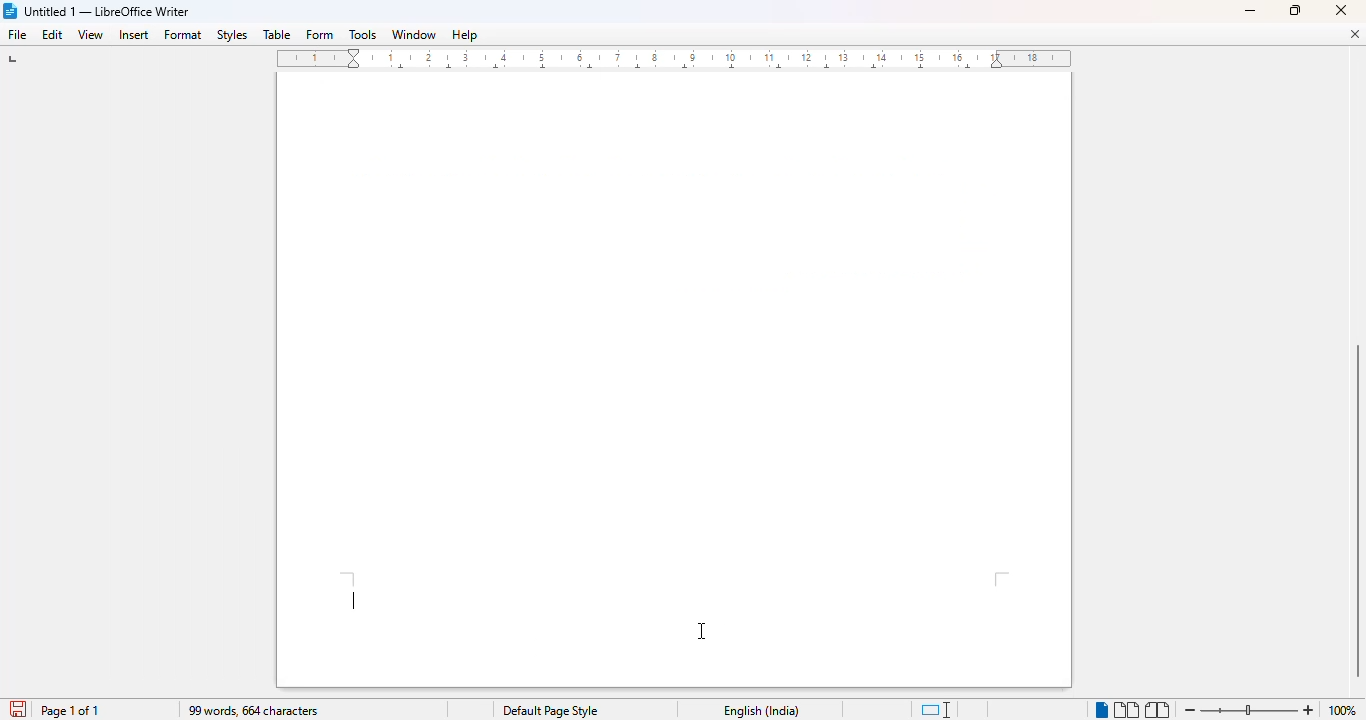  I want to click on window, so click(414, 34).